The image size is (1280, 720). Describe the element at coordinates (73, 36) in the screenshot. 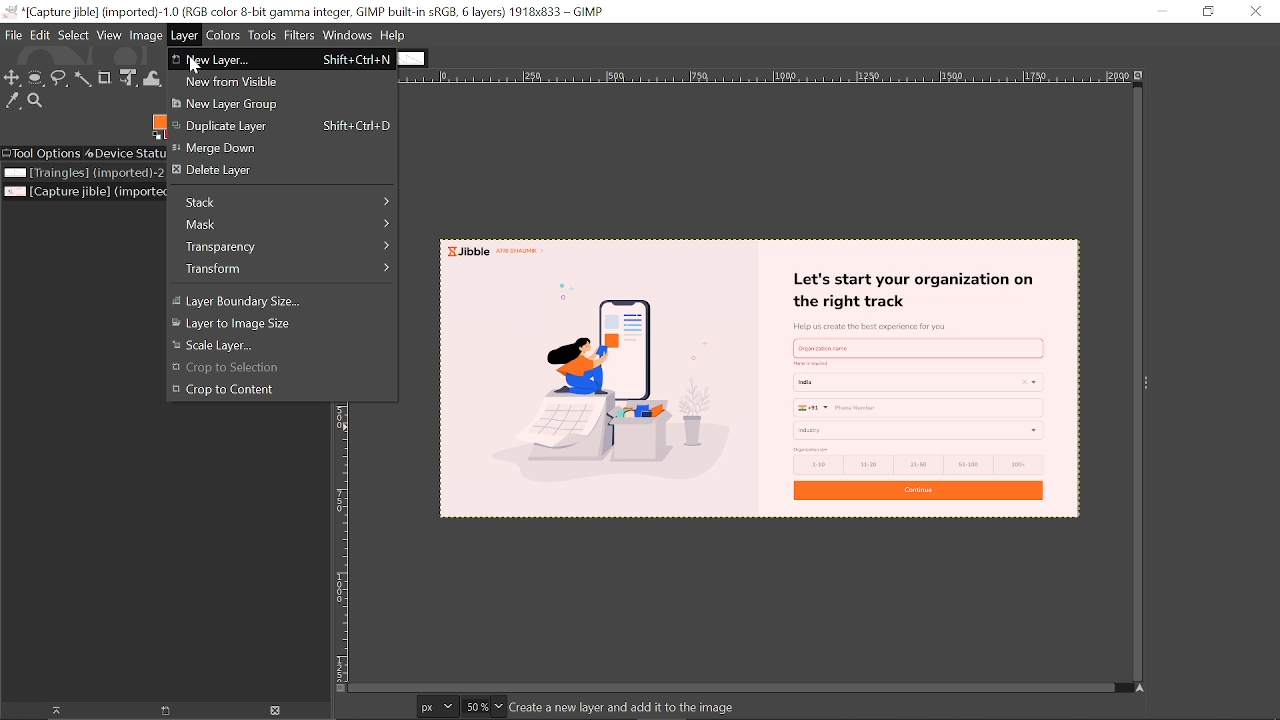

I see `Select` at that location.